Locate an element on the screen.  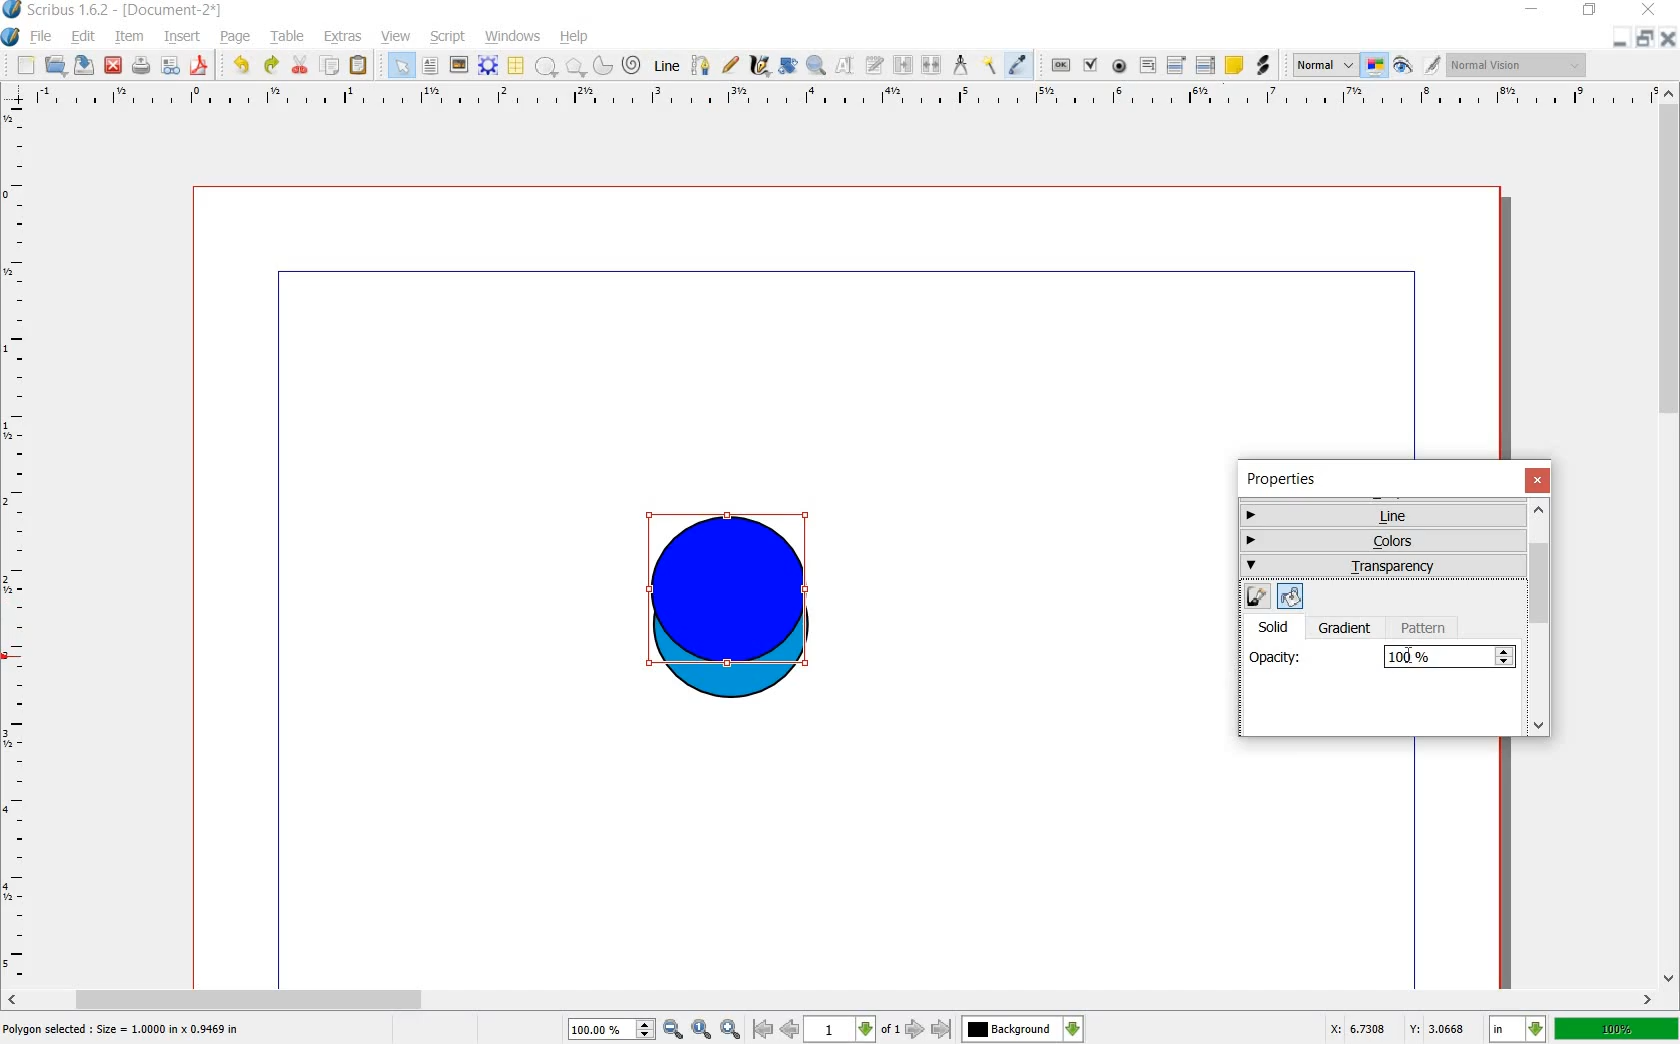
table is located at coordinates (515, 66).